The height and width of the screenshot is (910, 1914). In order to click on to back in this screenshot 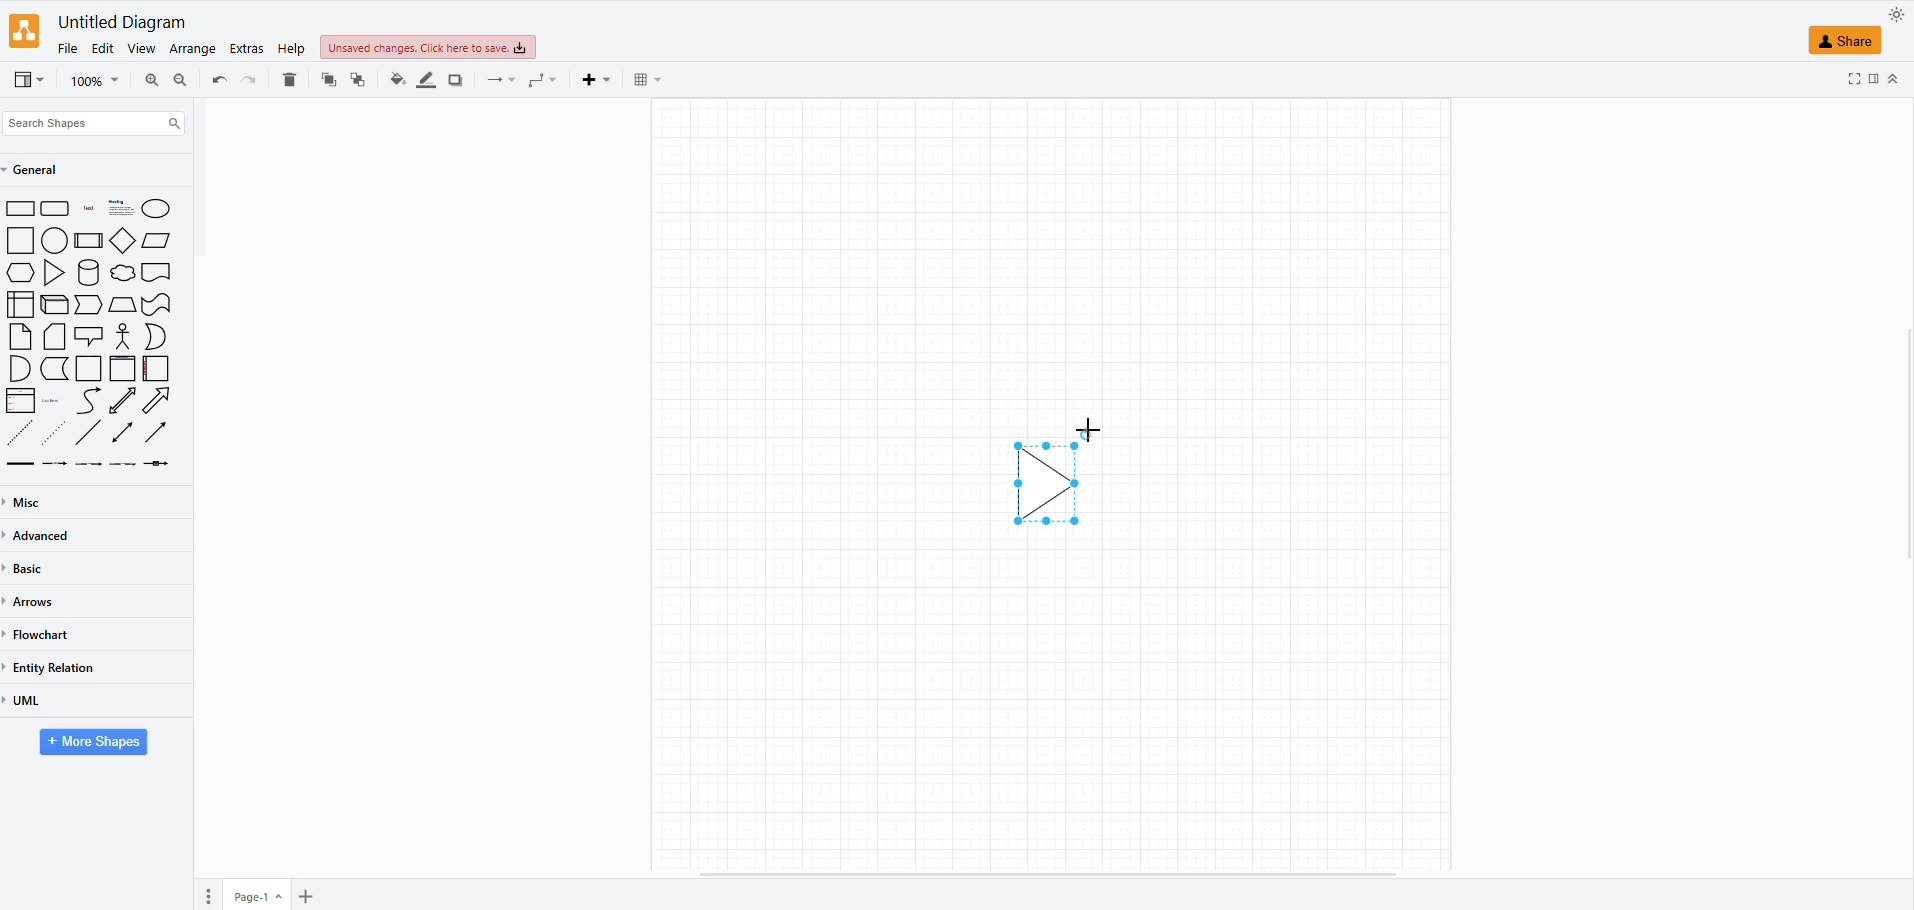, I will do `click(327, 79)`.